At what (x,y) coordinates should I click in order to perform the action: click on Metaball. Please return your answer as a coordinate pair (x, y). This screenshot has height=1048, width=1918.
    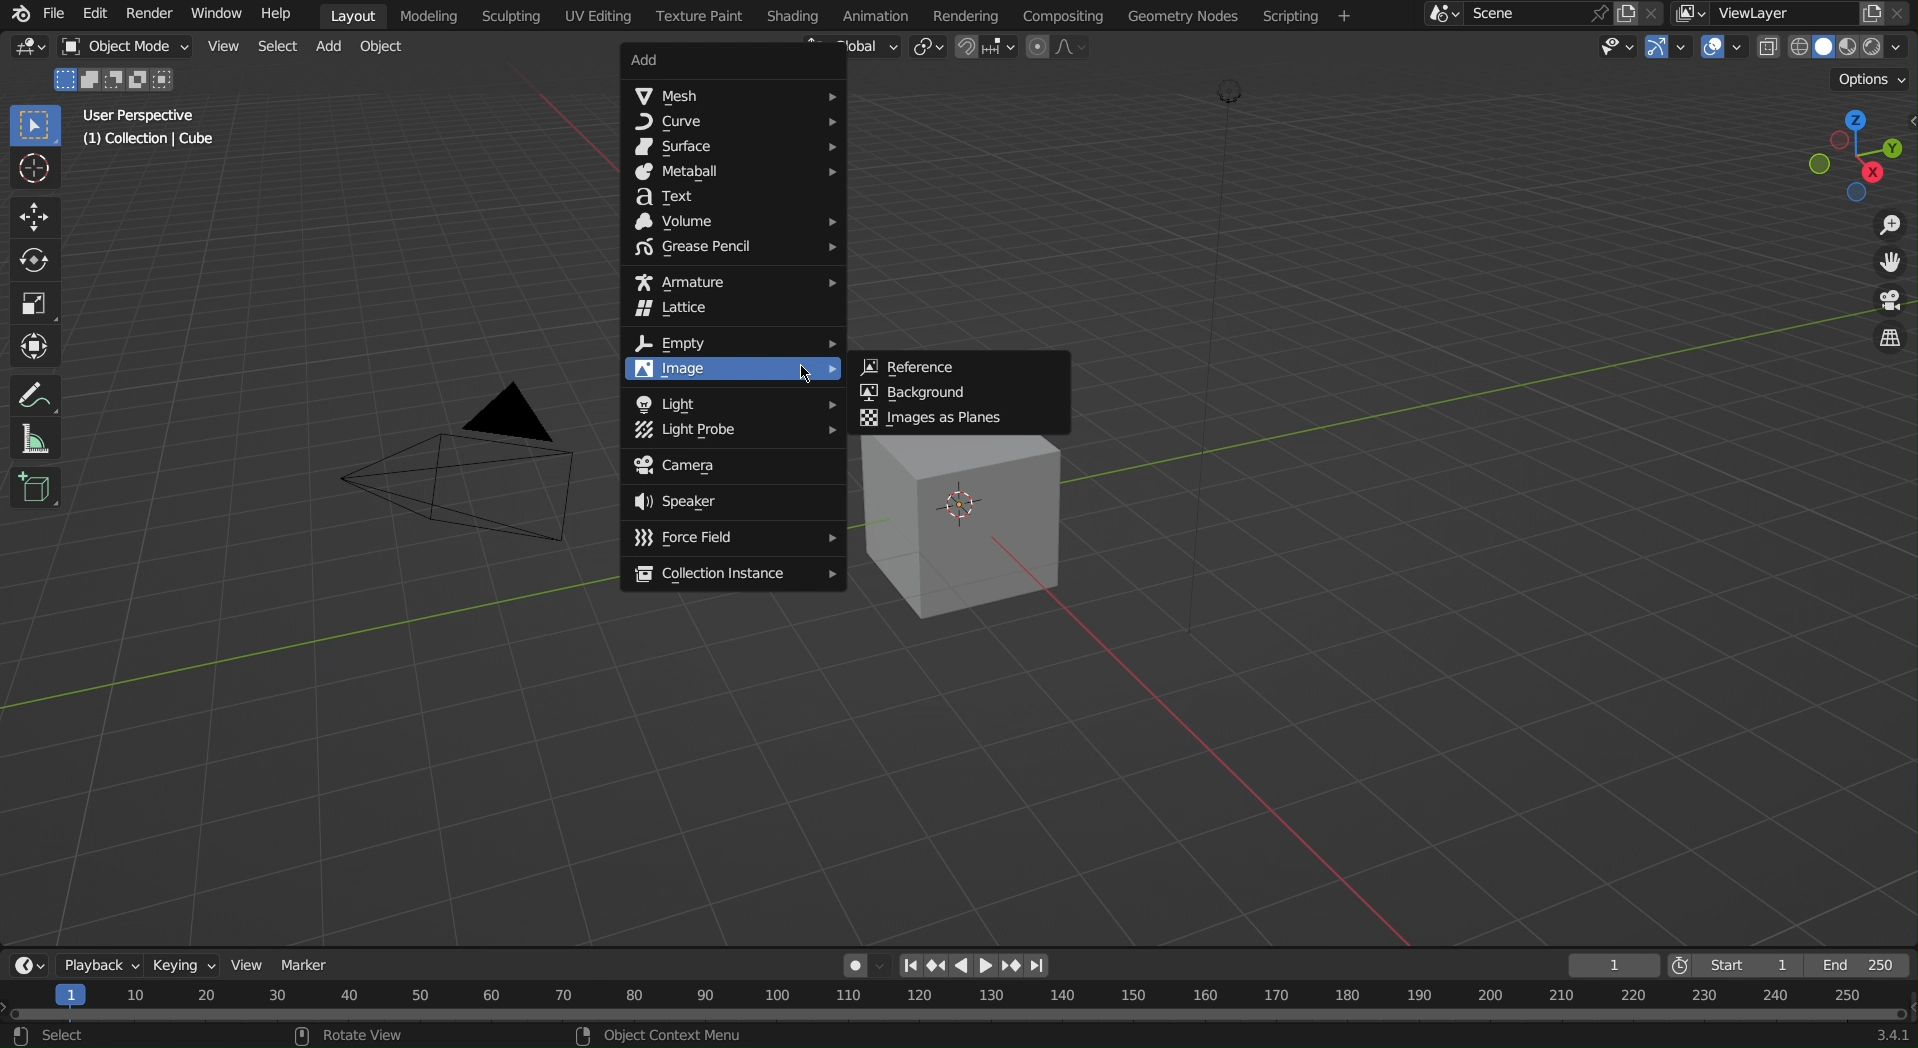
    Looking at the image, I should click on (735, 173).